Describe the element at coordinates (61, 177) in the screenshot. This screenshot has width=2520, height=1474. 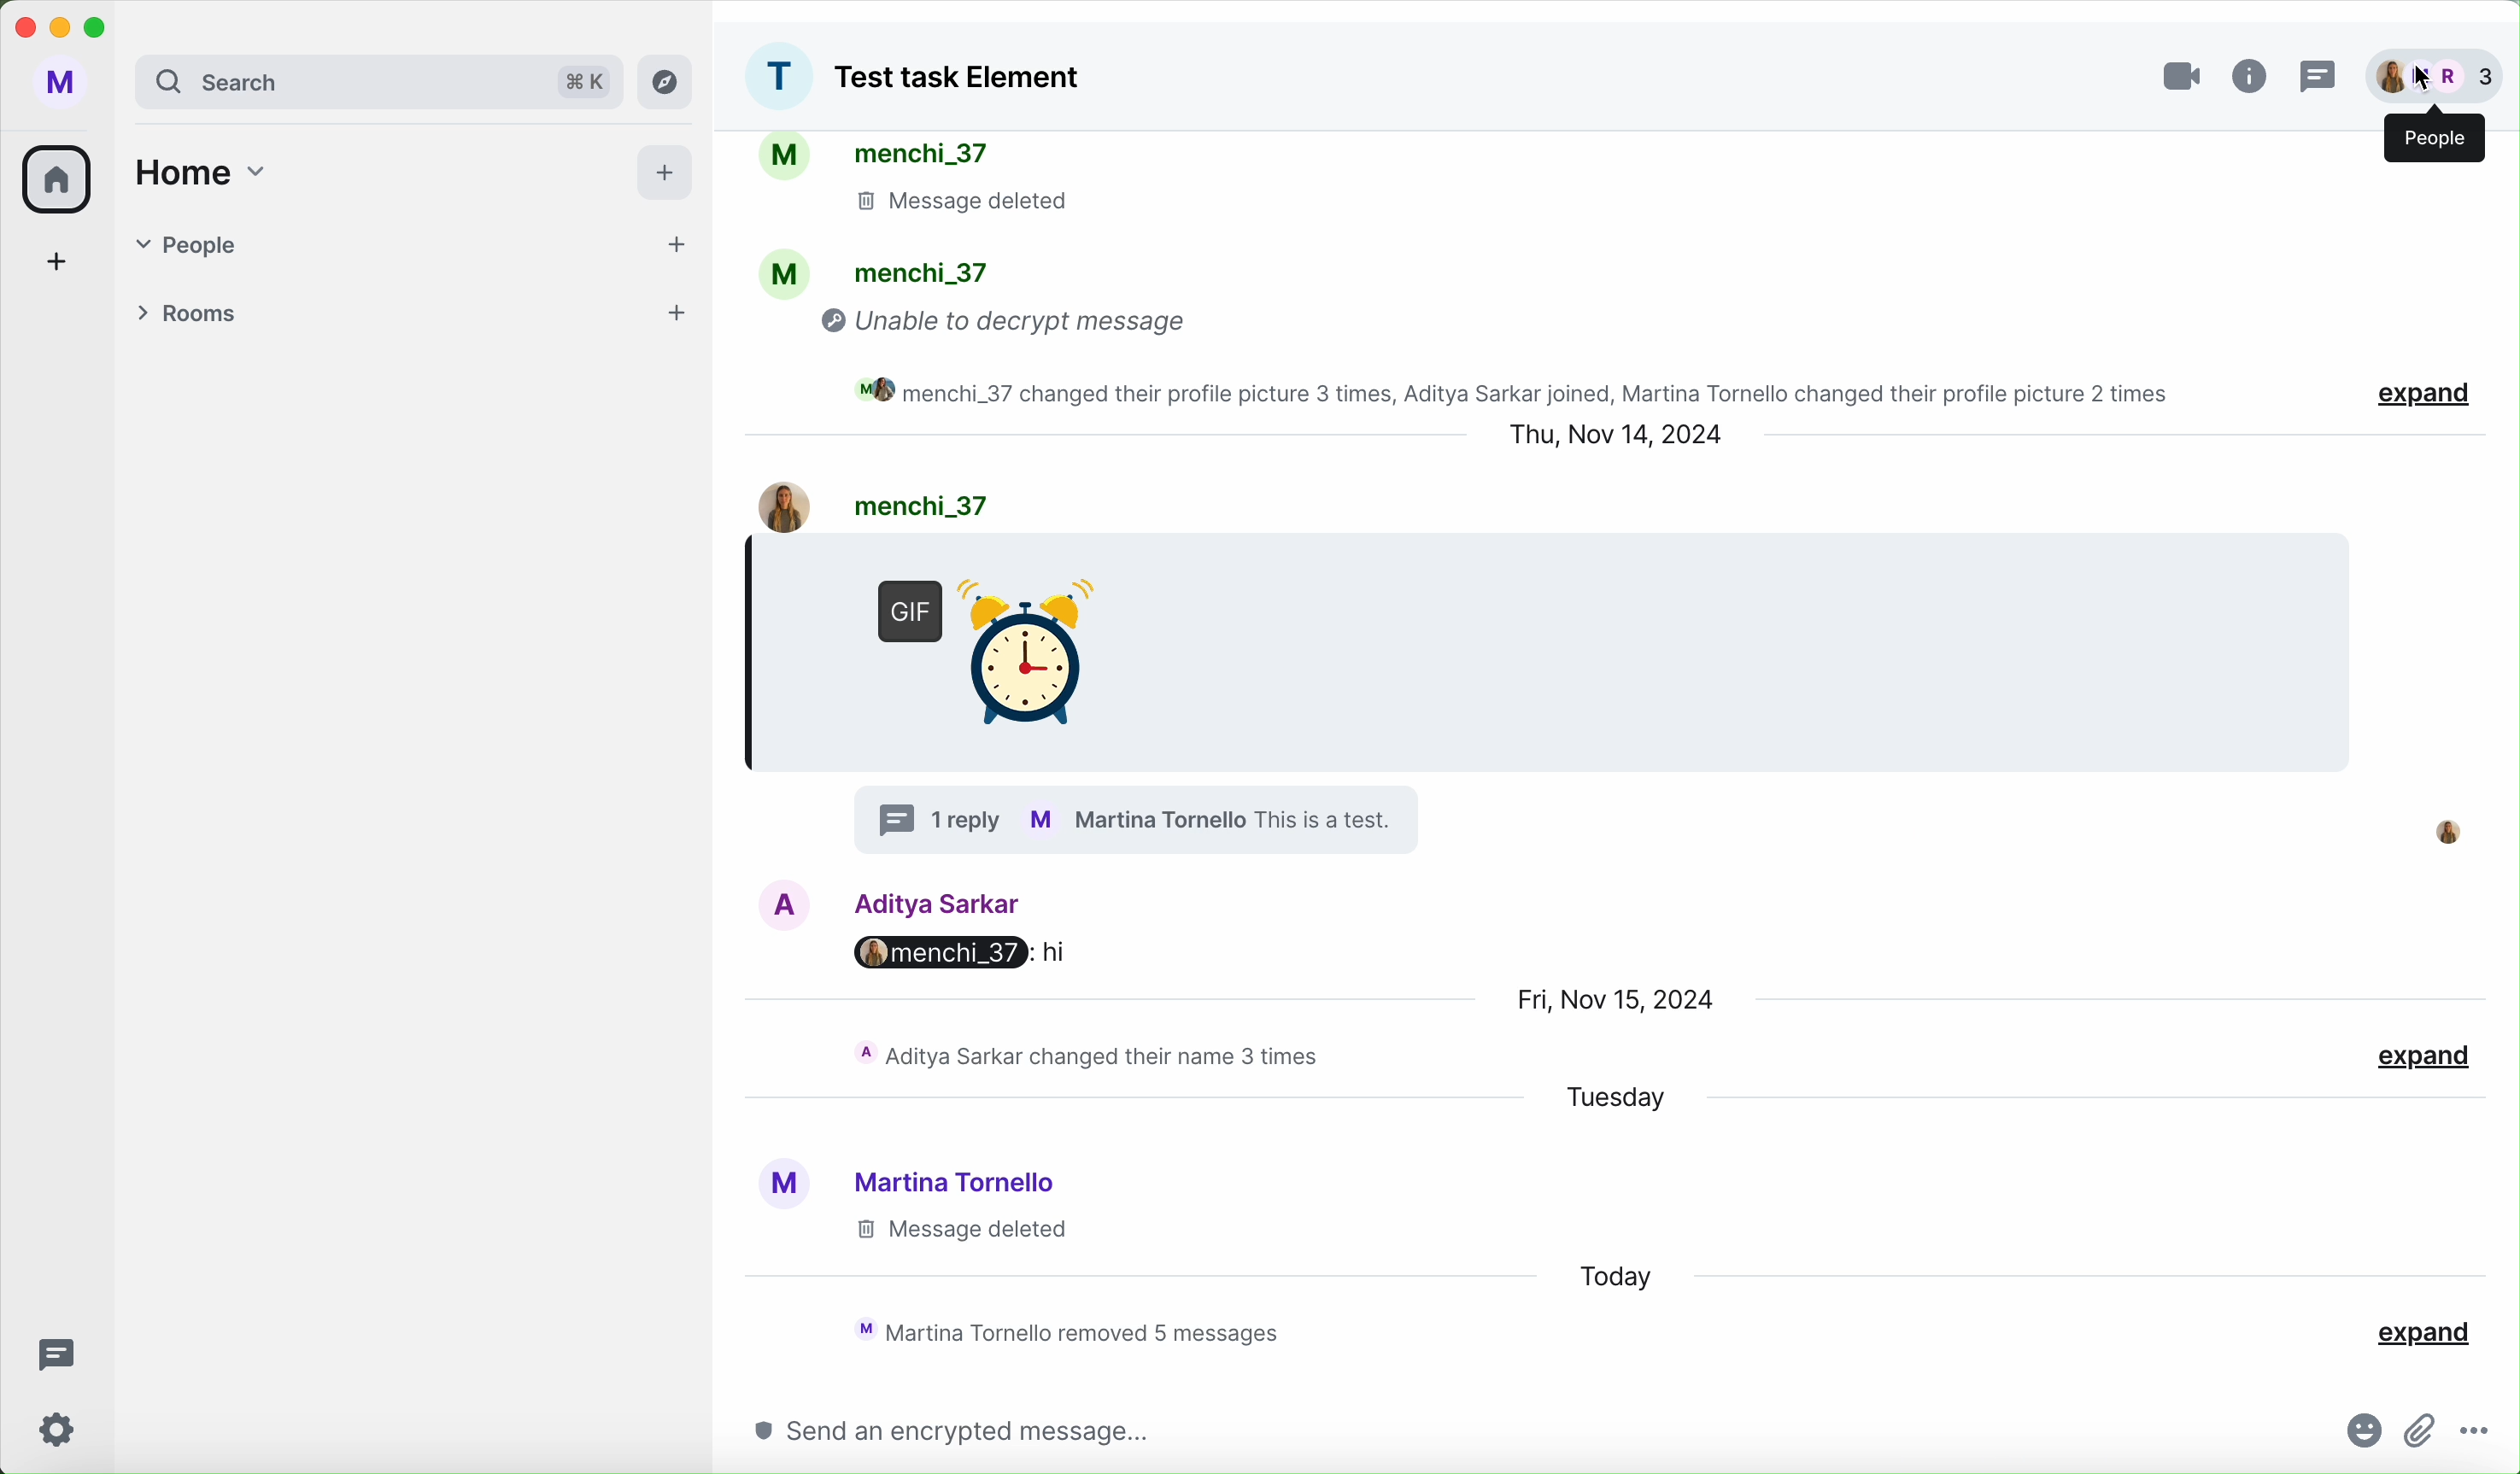
I see `home icon` at that location.